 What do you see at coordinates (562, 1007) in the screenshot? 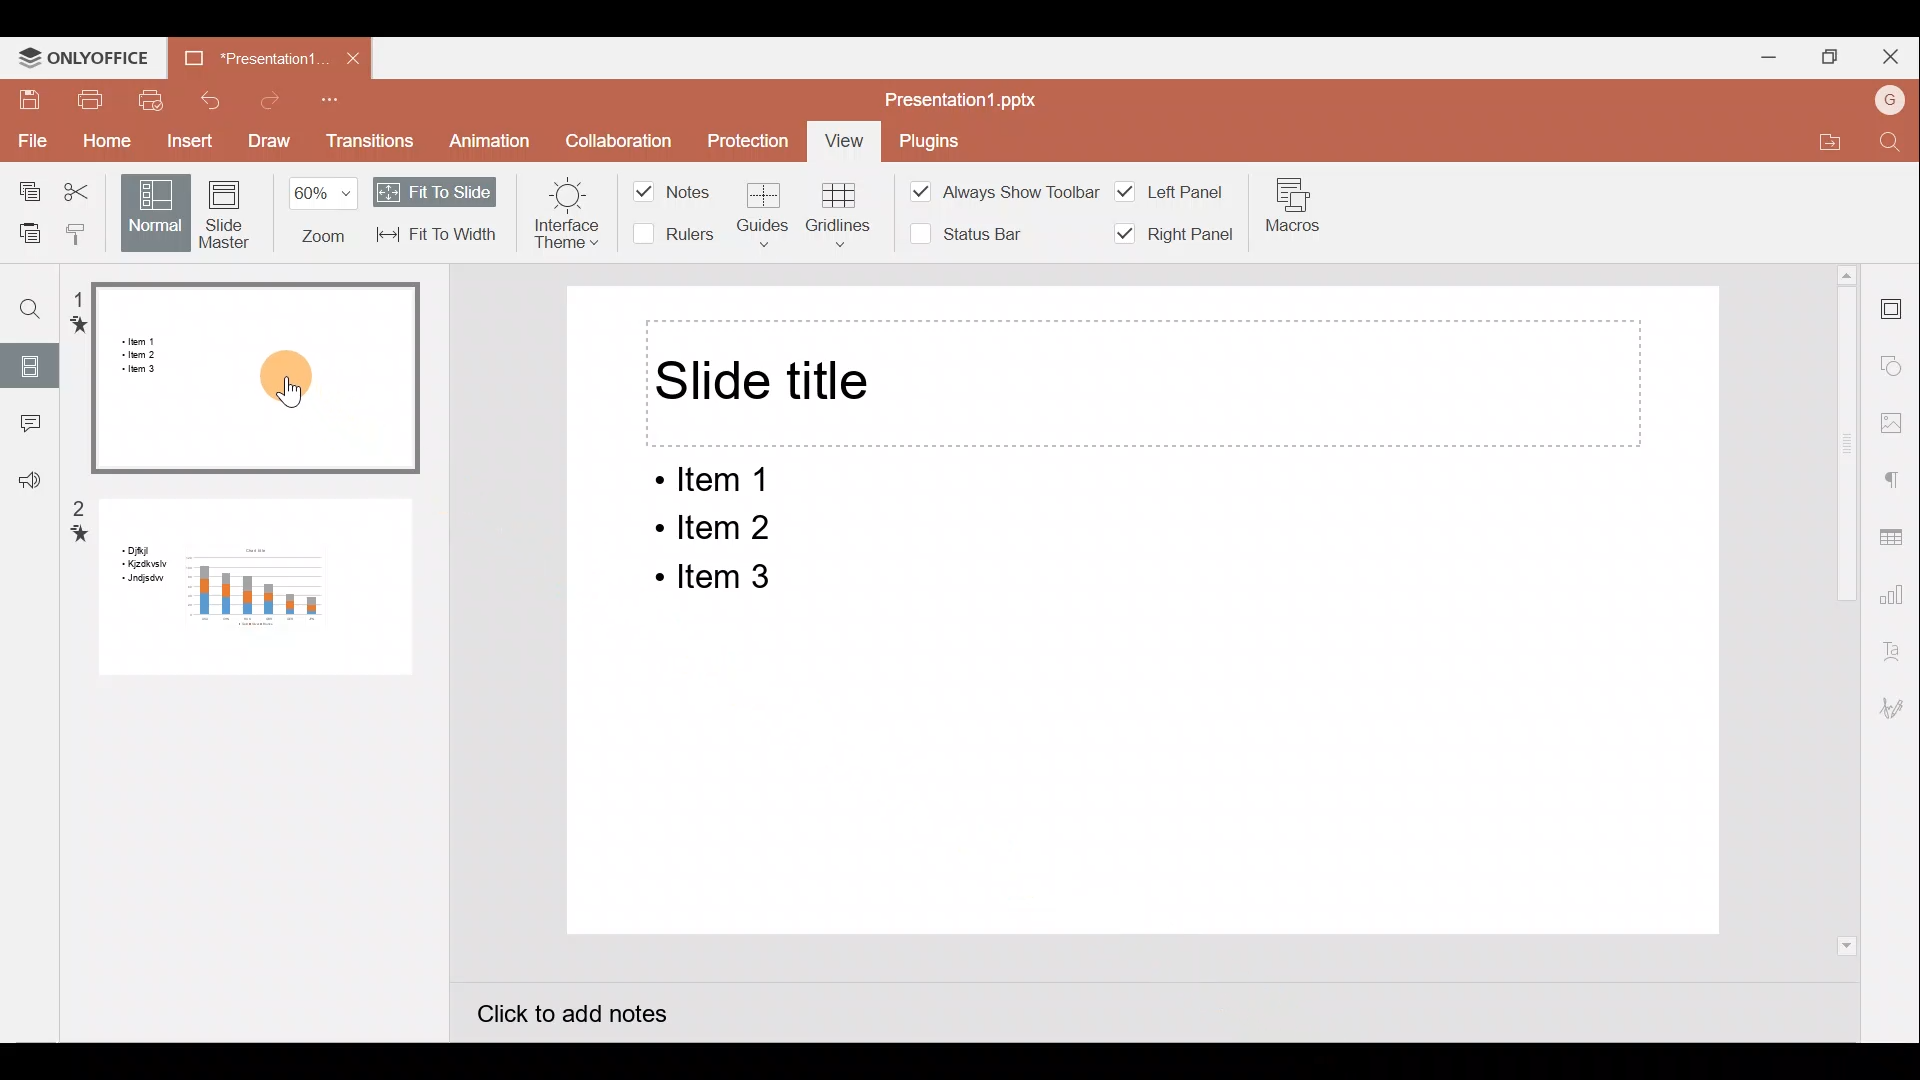
I see `Click to add notes` at bounding box center [562, 1007].